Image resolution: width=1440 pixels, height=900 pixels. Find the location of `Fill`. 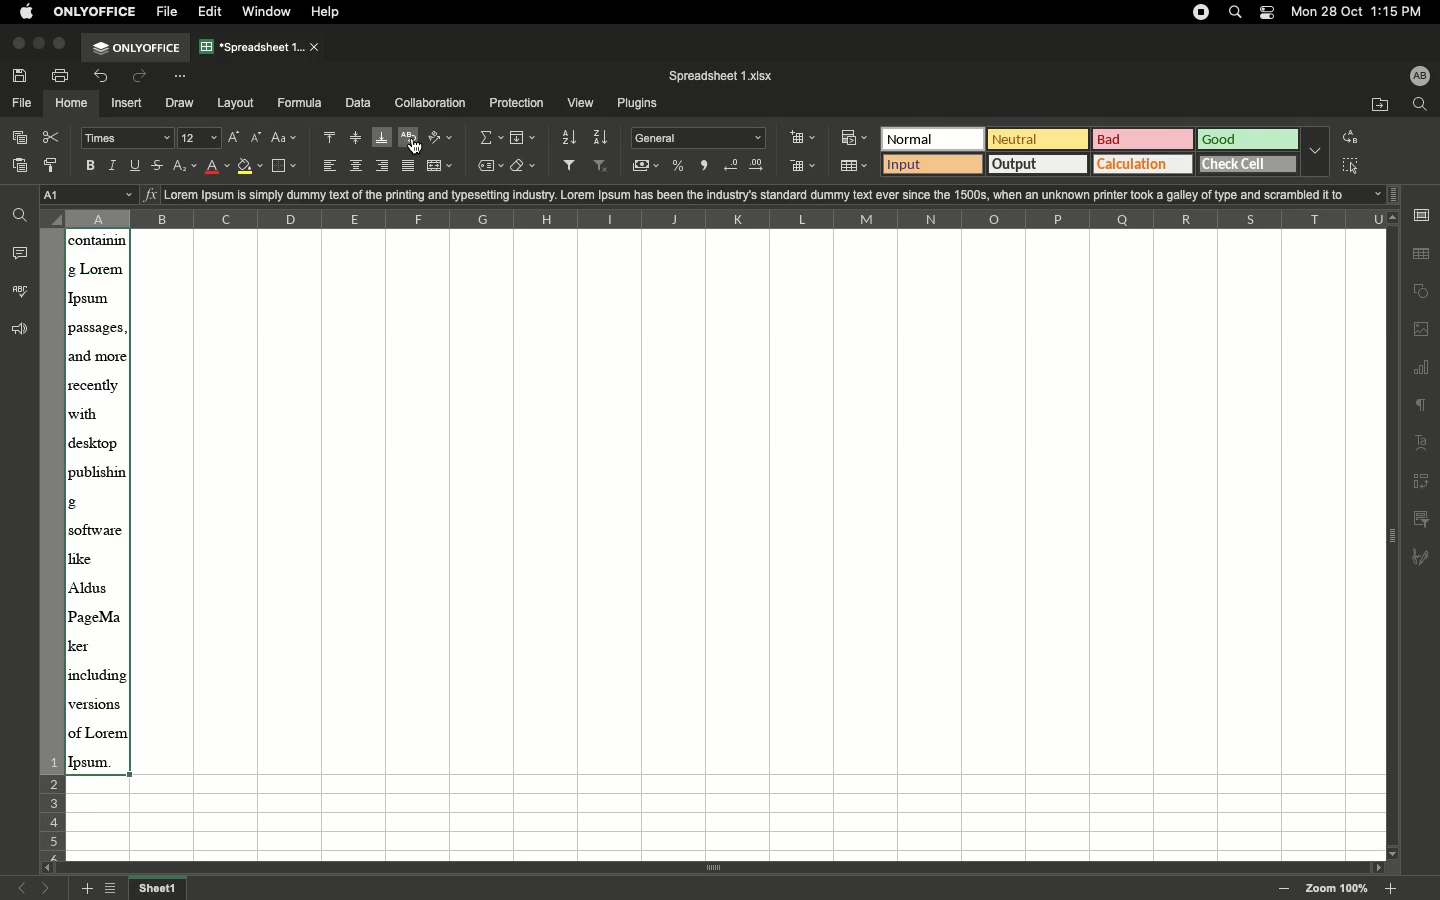

Fill is located at coordinates (524, 139).